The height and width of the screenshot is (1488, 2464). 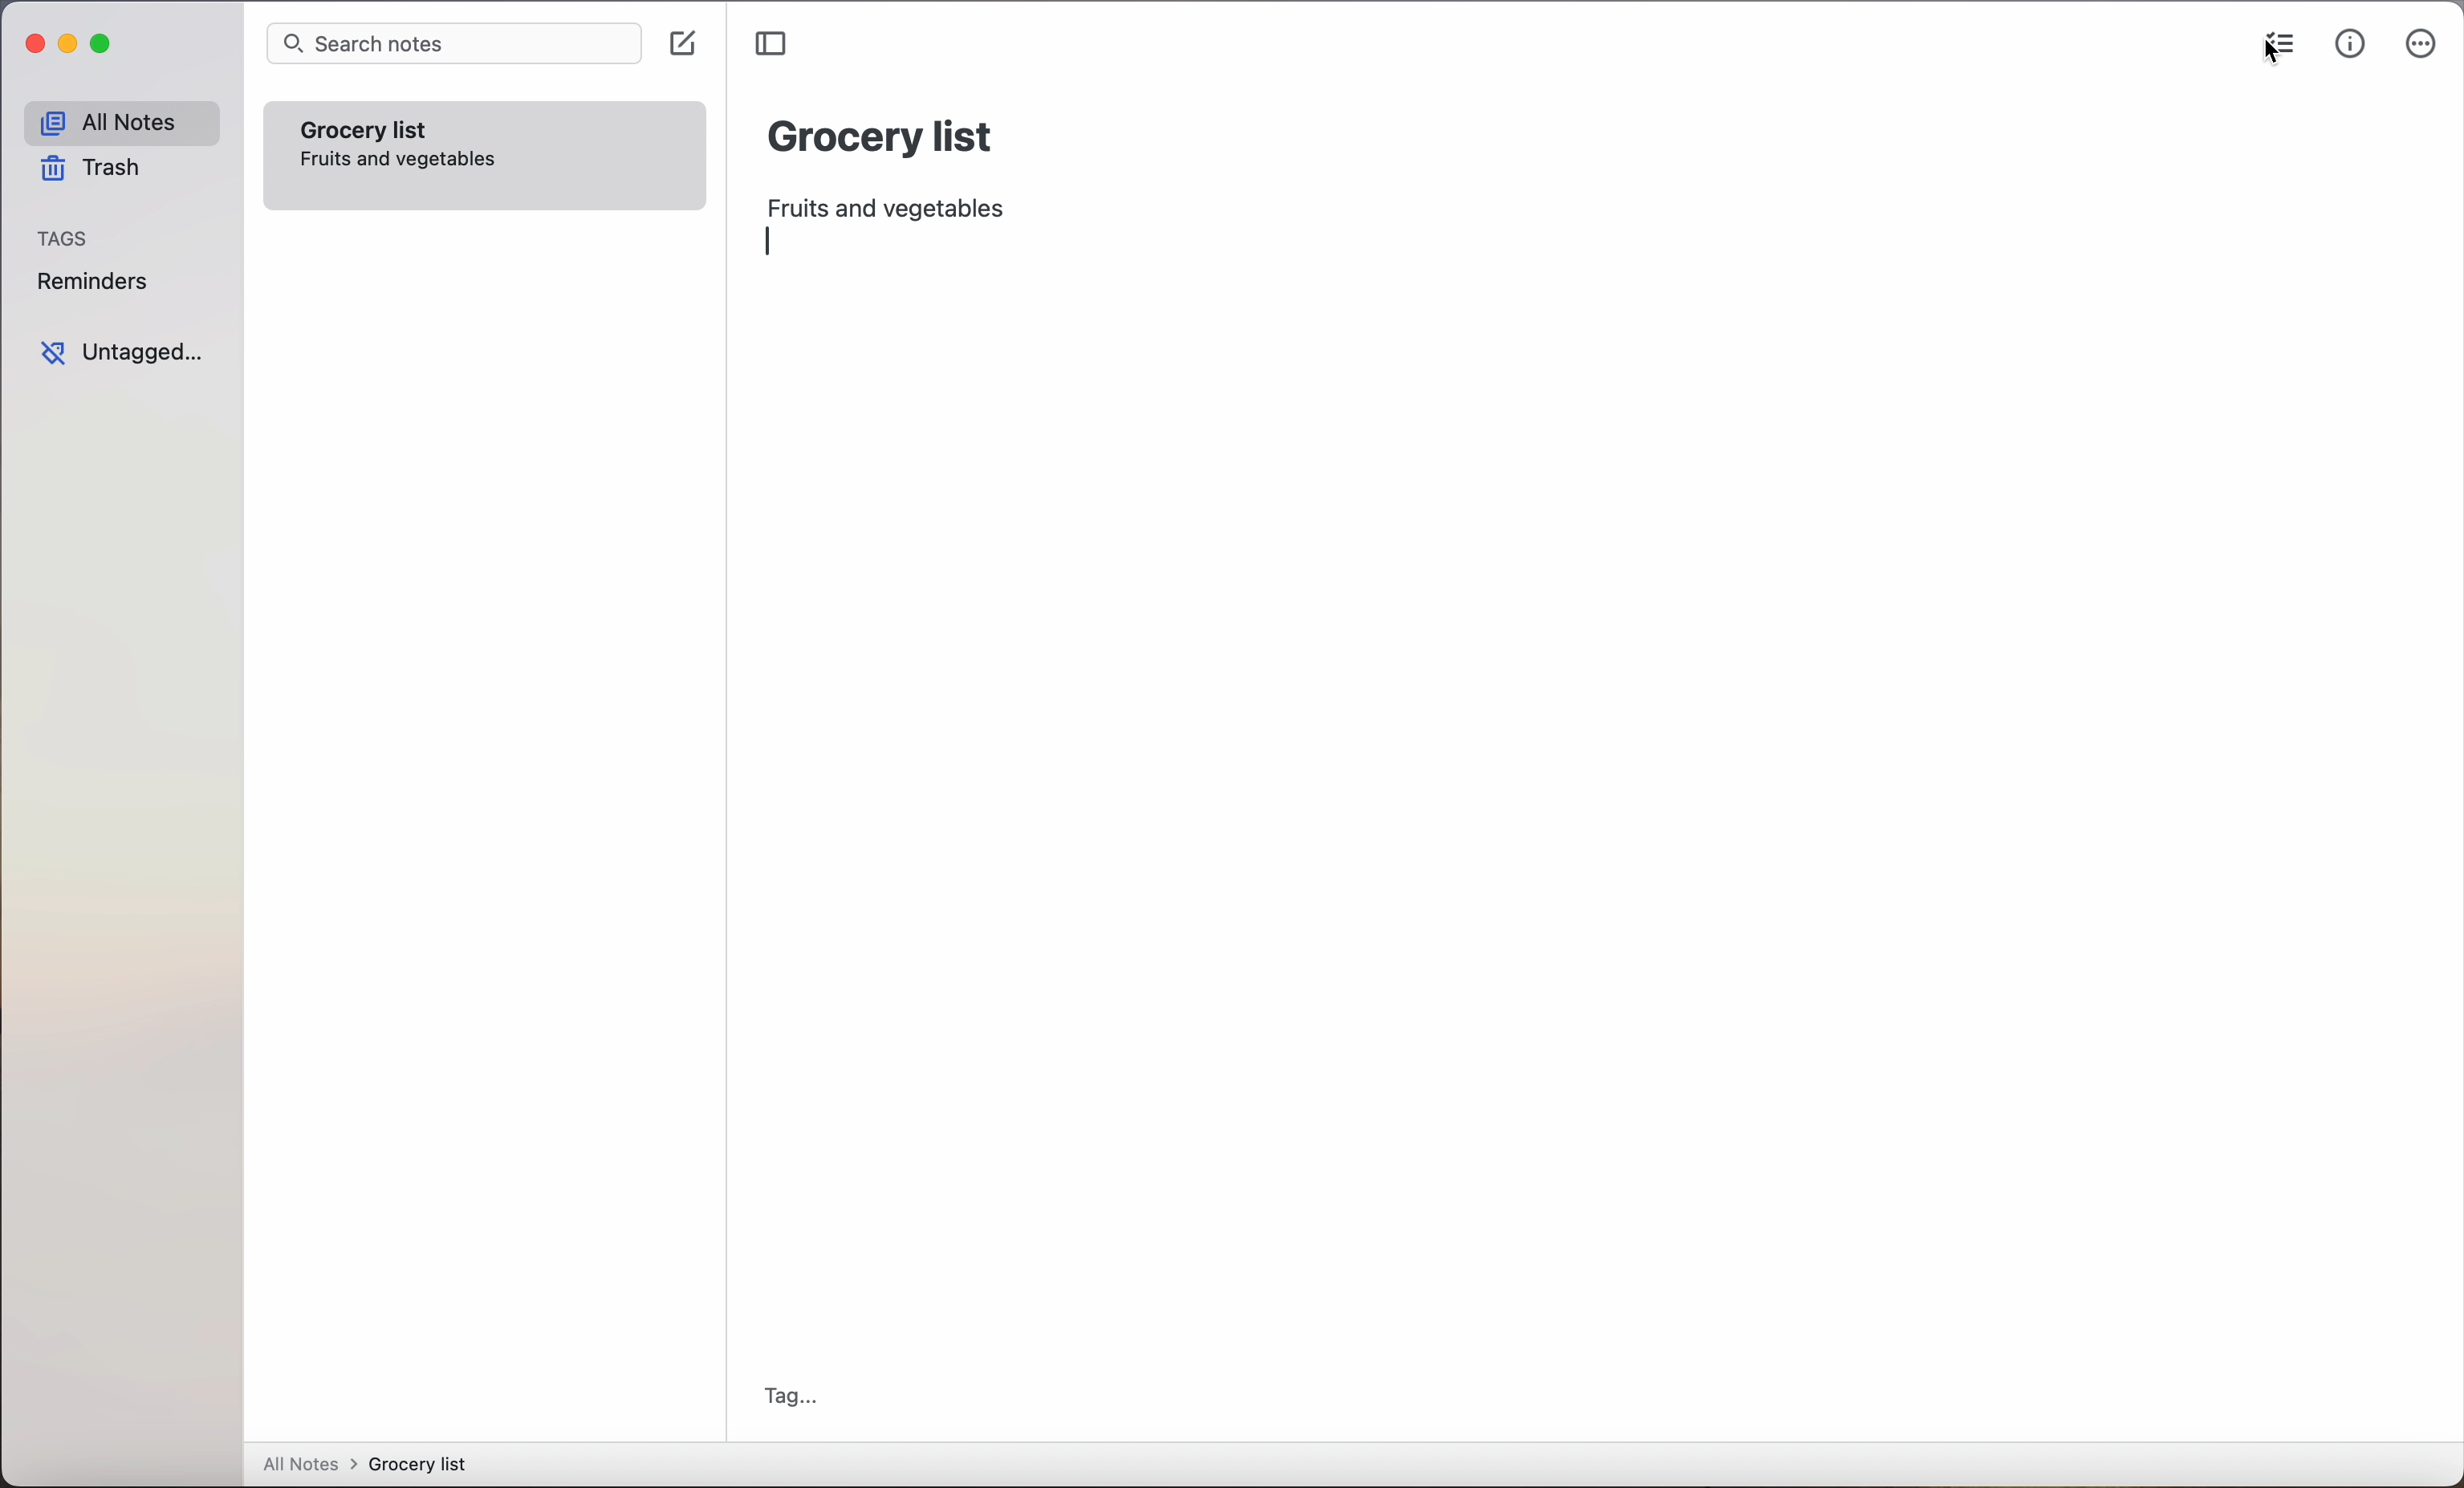 I want to click on tags, so click(x=65, y=240).